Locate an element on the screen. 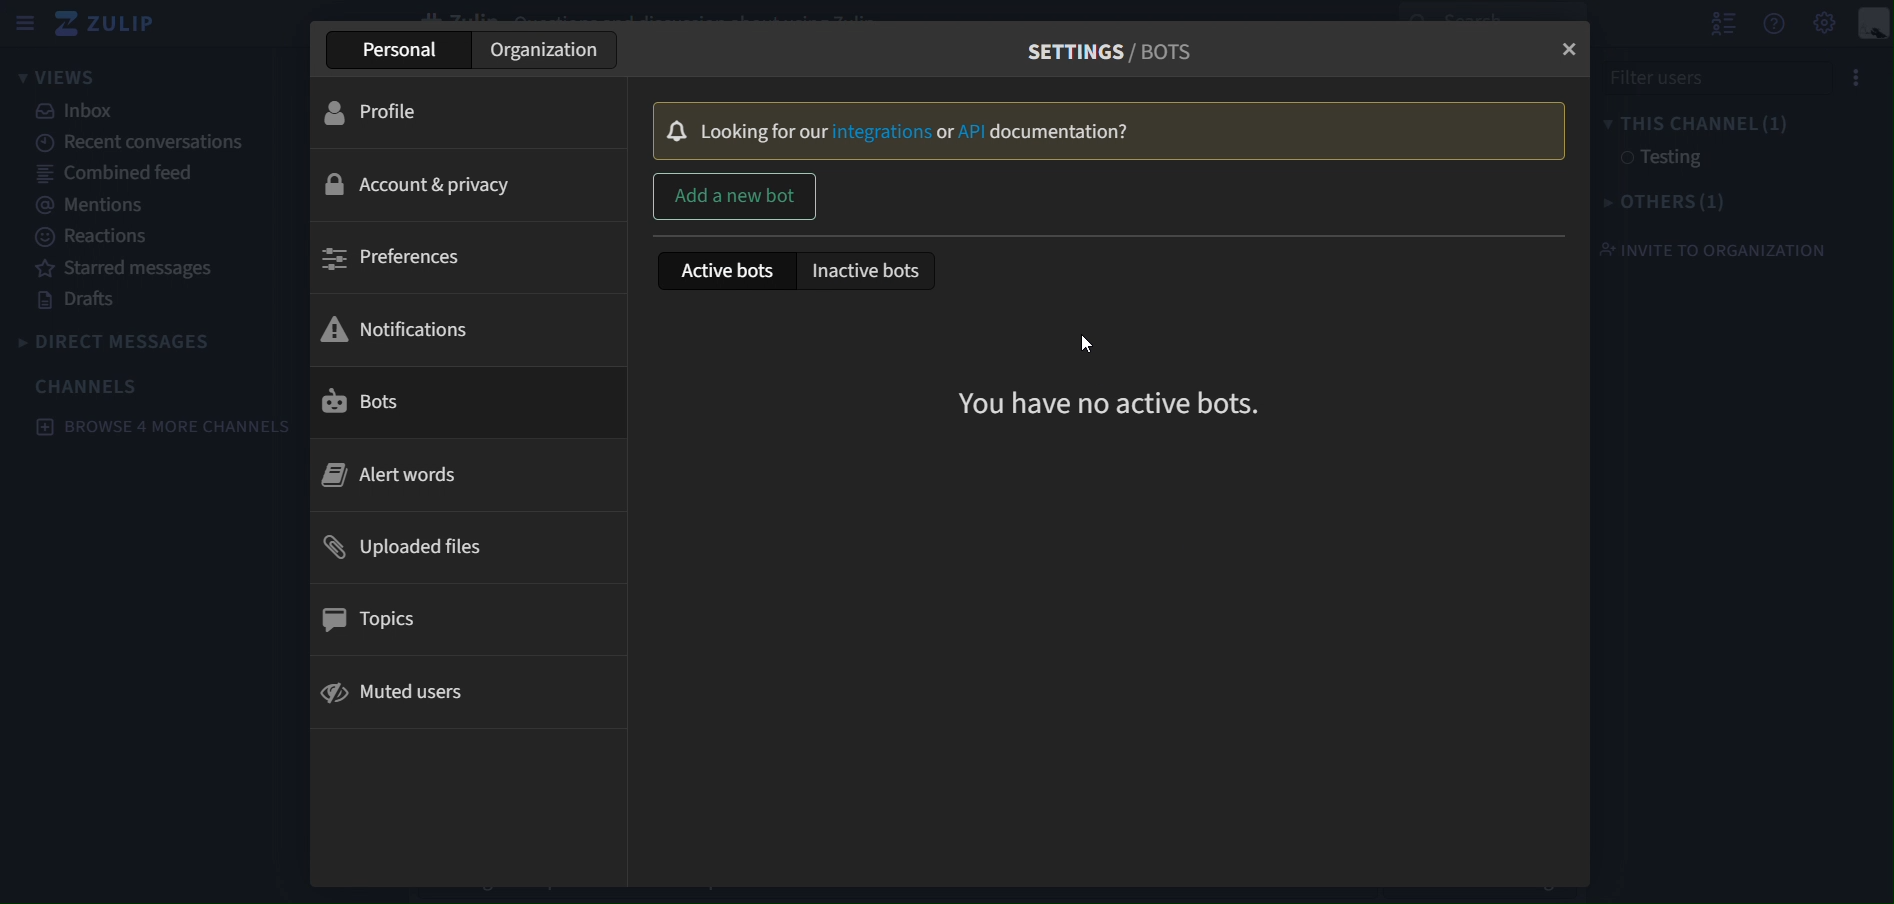 This screenshot has width=1894, height=904. others is located at coordinates (1673, 203).